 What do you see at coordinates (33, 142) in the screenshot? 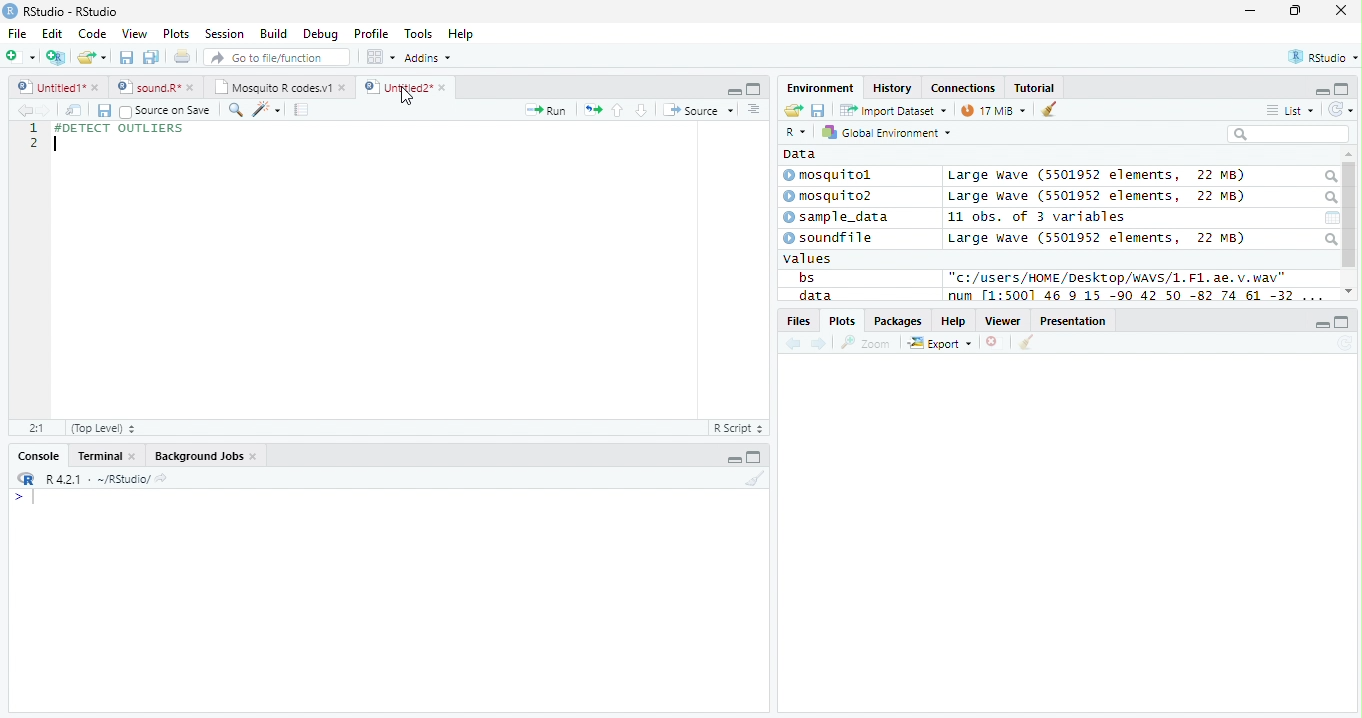
I see `2` at bounding box center [33, 142].